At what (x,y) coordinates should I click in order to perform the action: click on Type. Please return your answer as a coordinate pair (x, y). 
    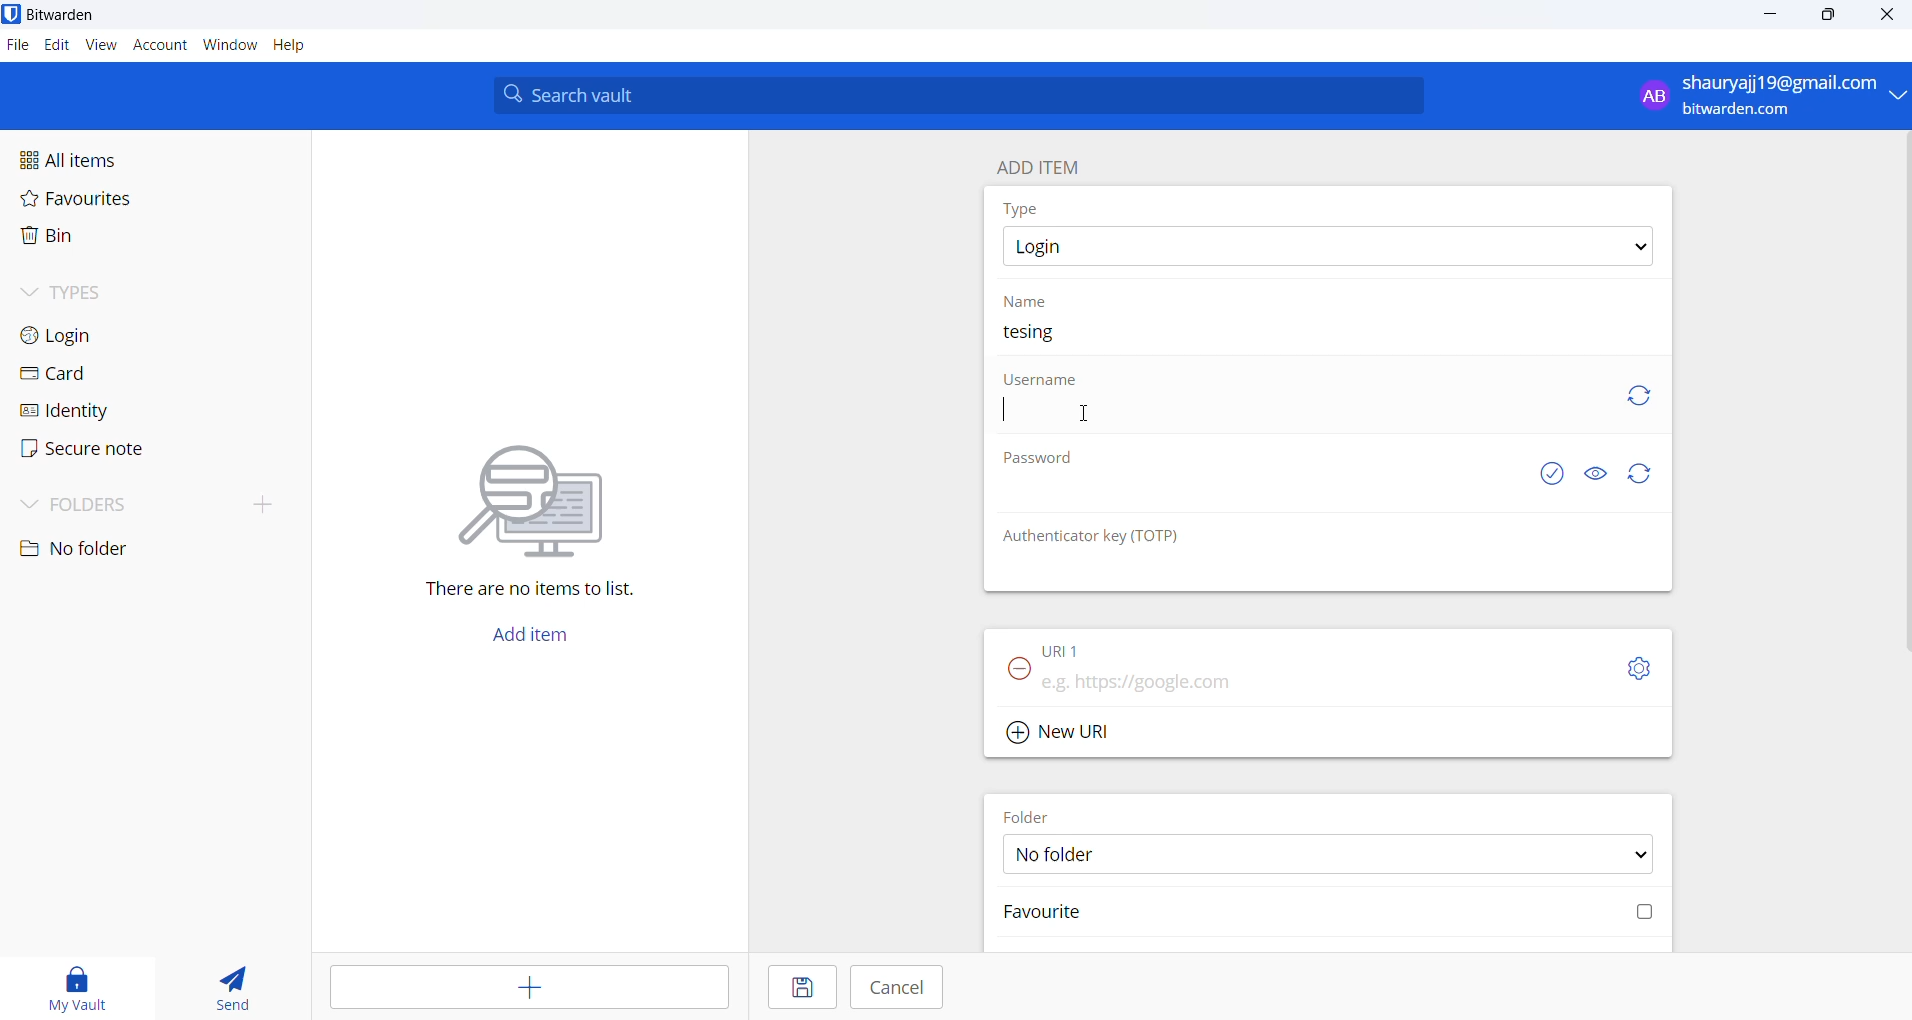
    Looking at the image, I should click on (1025, 208).